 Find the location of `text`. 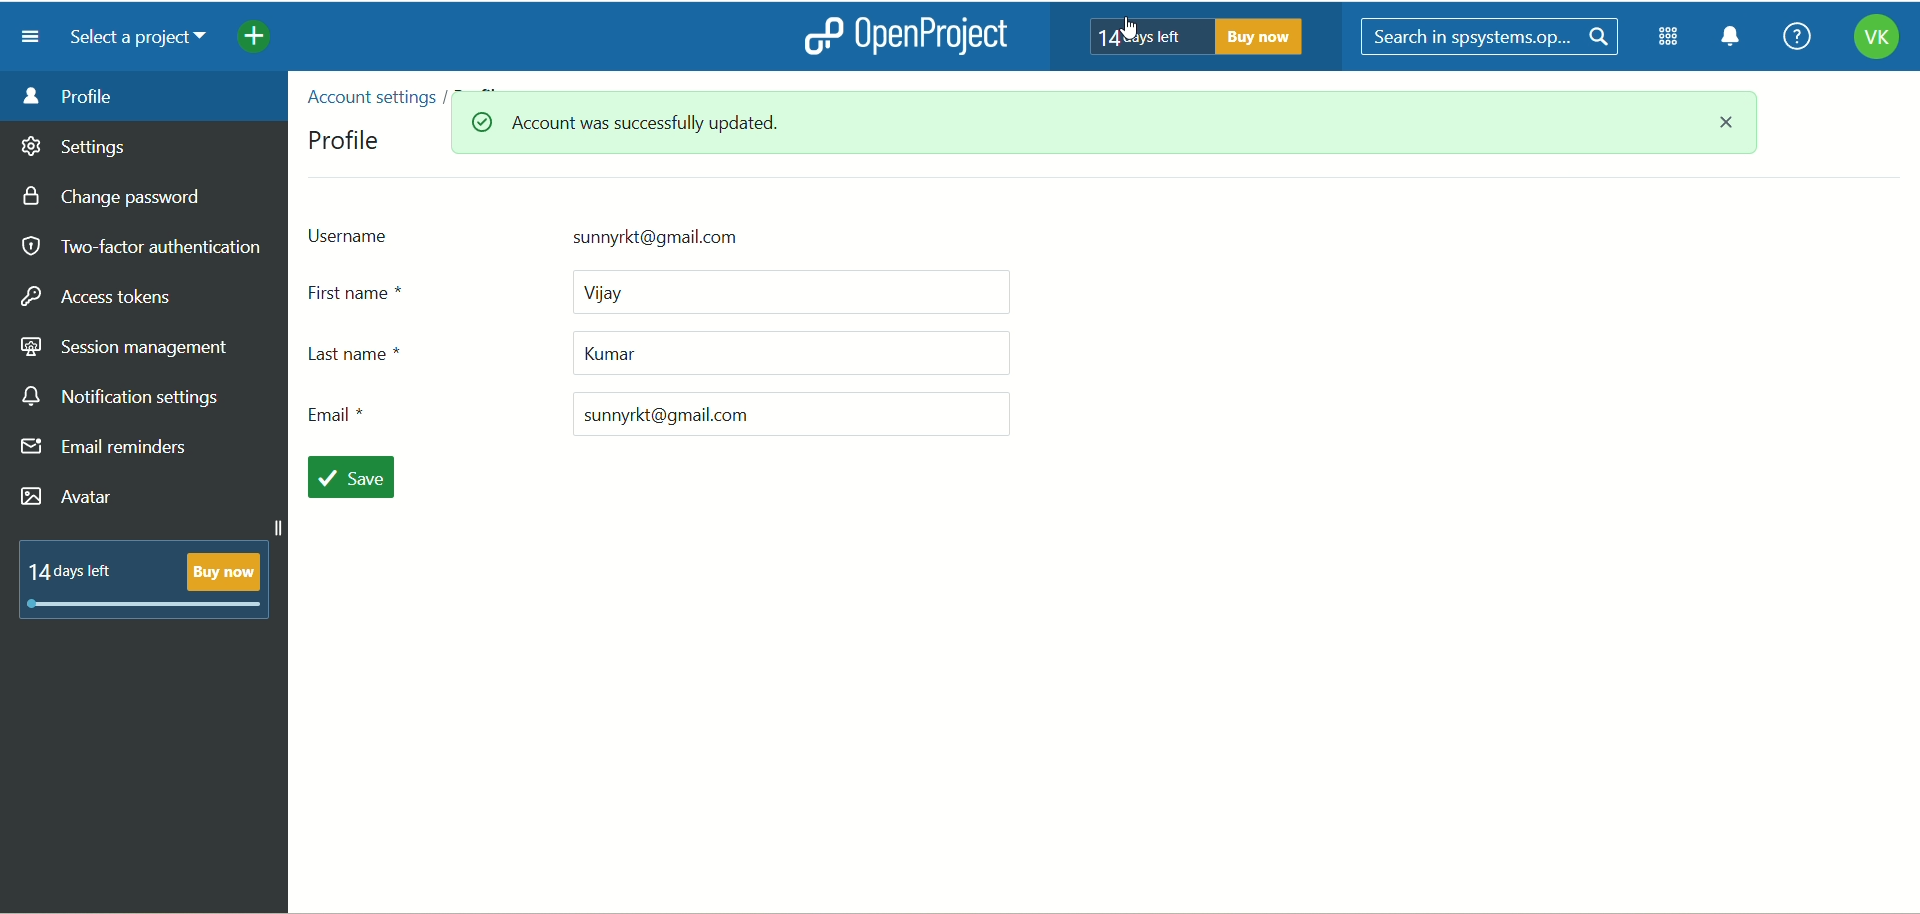

text is located at coordinates (1199, 37).